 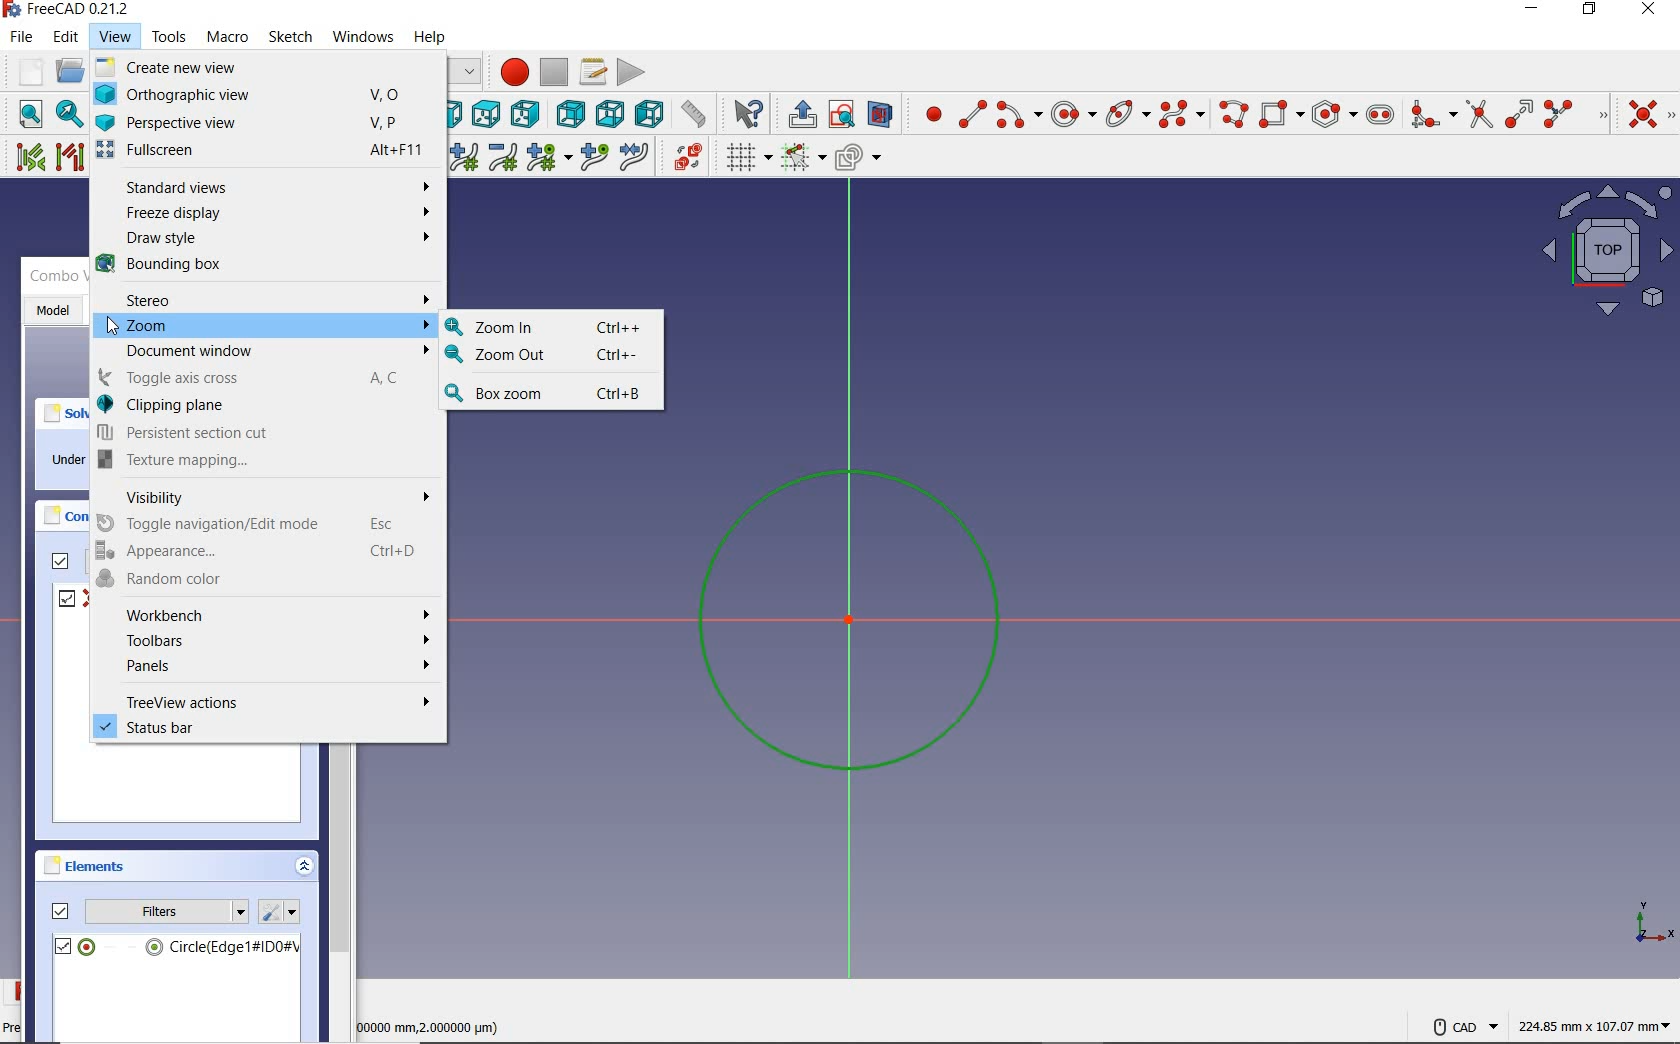 What do you see at coordinates (149, 911) in the screenshot?
I see `filters` at bounding box center [149, 911].